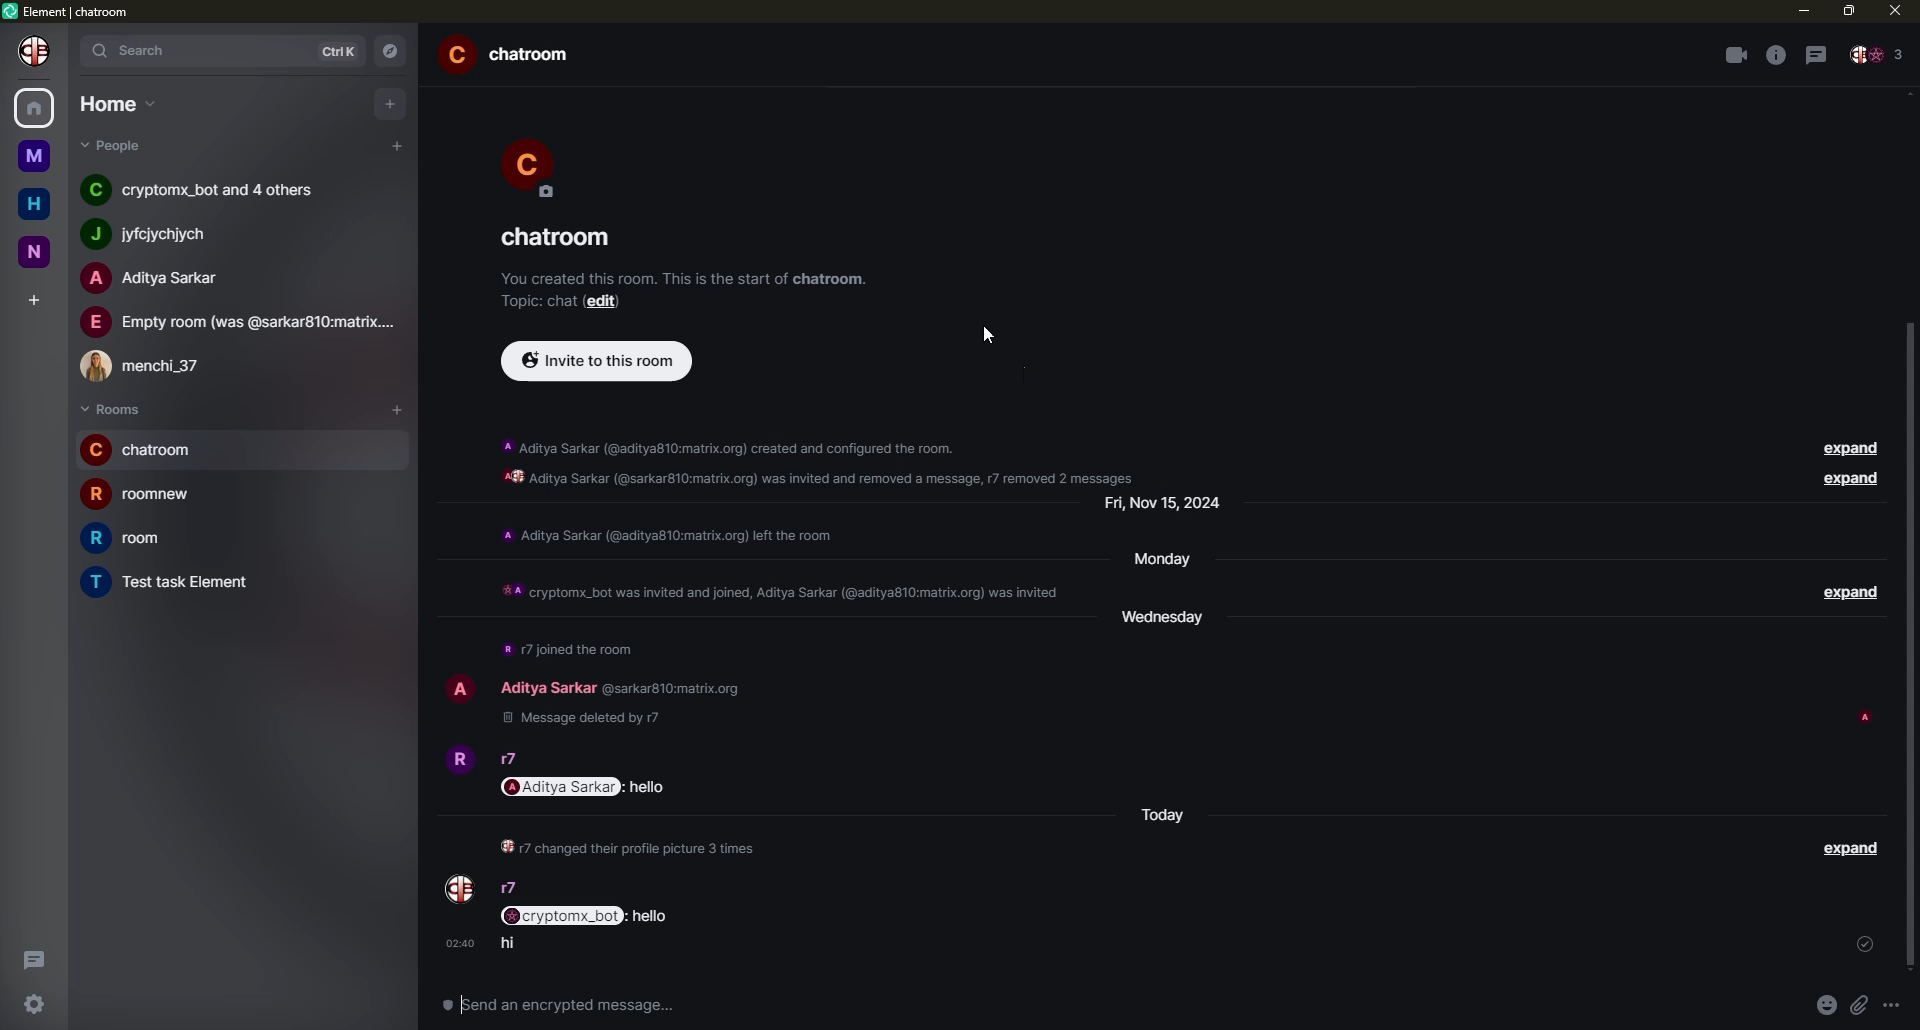 The height and width of the screenshot is (1030, 1920). What do you see at coordinates (559, 235) in the screenshot?
I see `room` at bounding box center [559, 235].